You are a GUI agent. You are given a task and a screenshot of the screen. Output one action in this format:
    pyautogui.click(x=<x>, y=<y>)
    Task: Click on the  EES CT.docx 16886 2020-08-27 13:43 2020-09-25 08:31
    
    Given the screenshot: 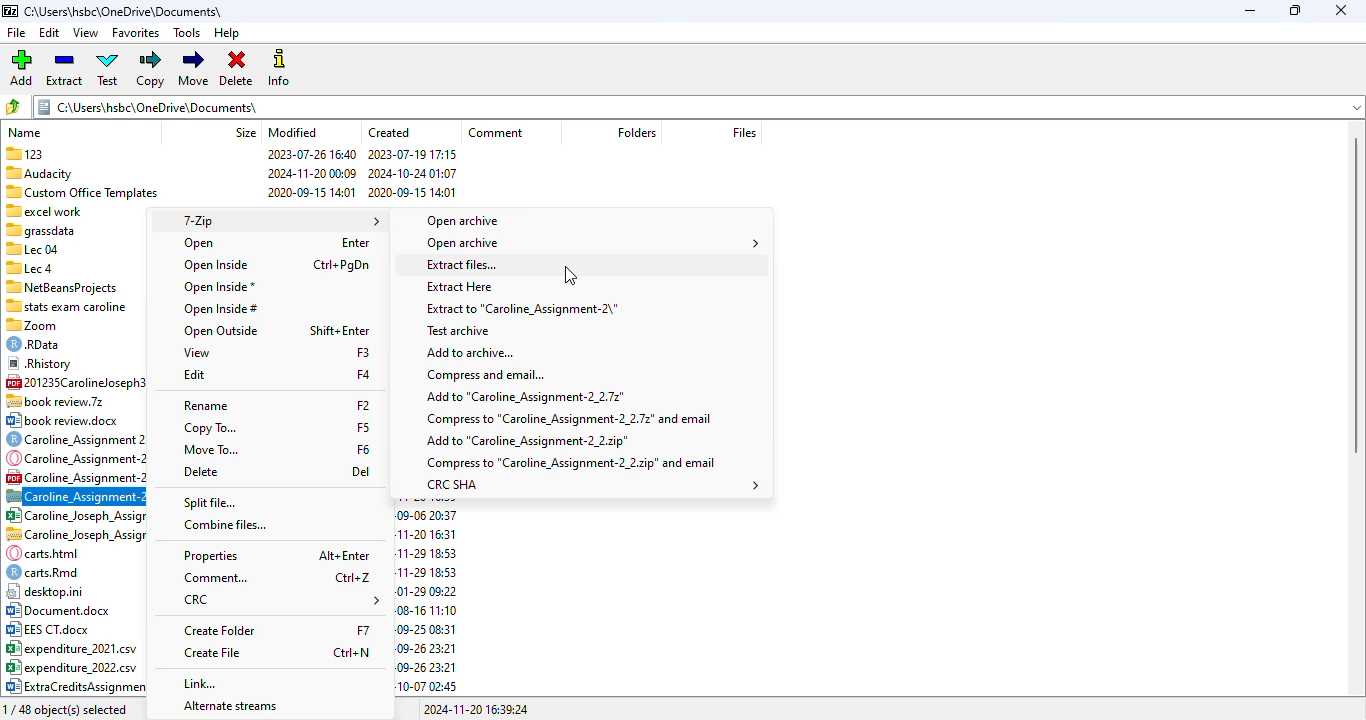 What is the action you would take?
    pyautogui.click(x=73, y=630)
    